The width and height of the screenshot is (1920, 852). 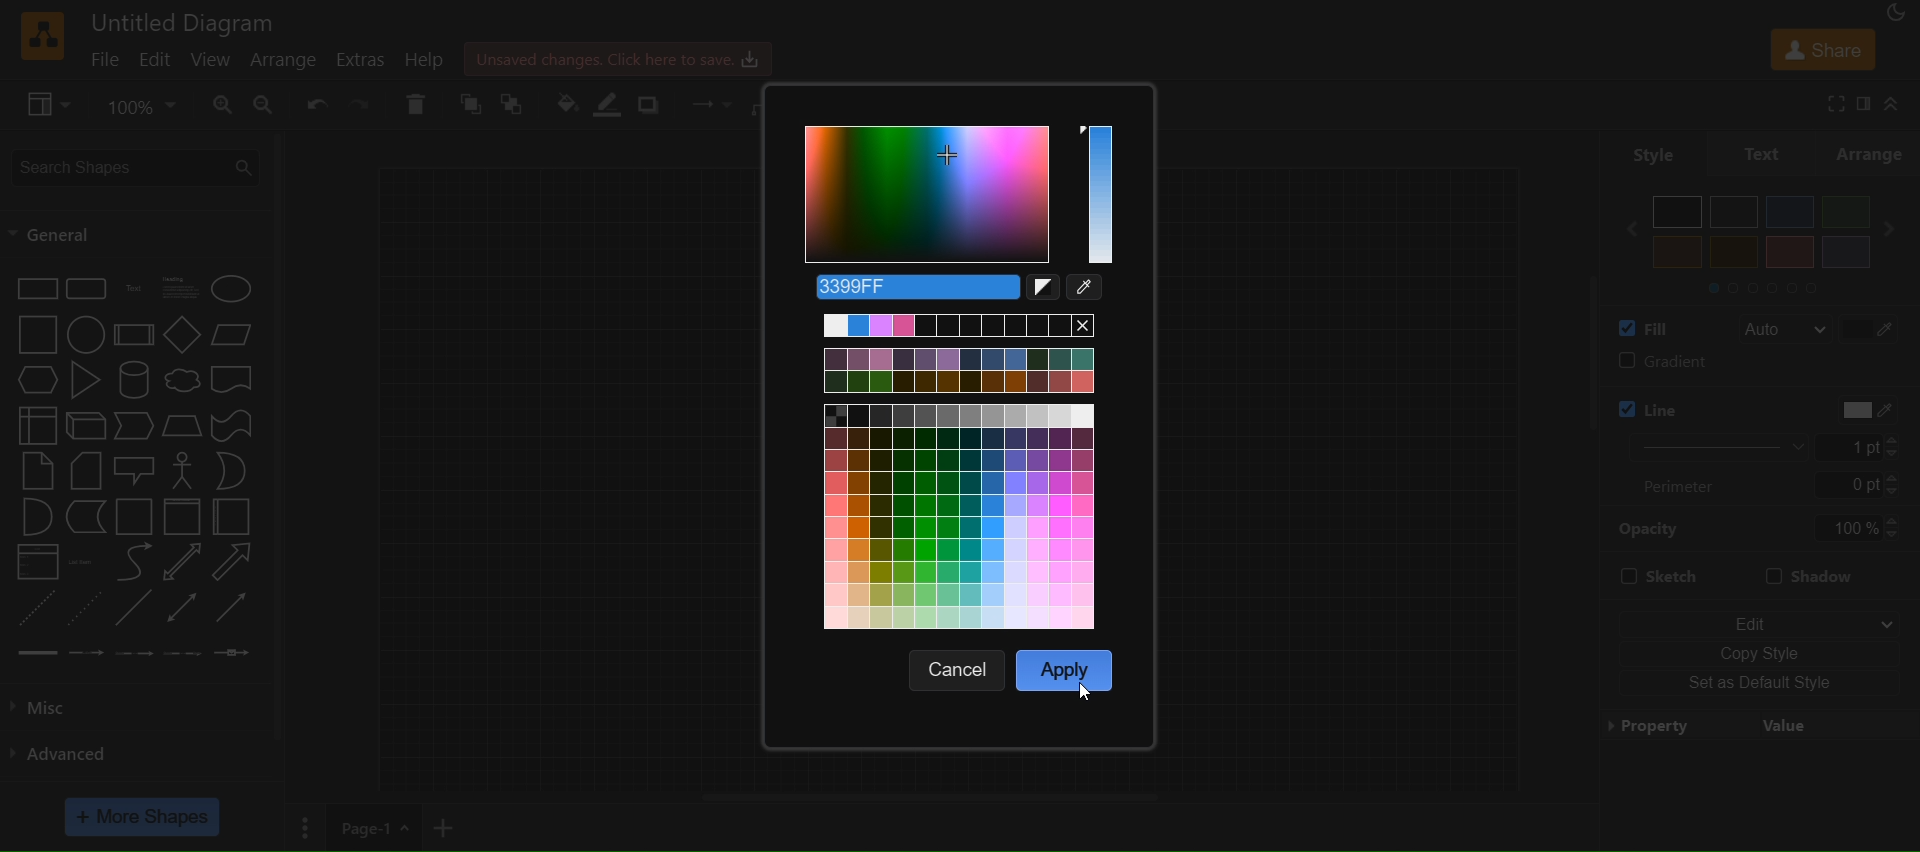 I want to click on cencle, so click(x=961, y=670).